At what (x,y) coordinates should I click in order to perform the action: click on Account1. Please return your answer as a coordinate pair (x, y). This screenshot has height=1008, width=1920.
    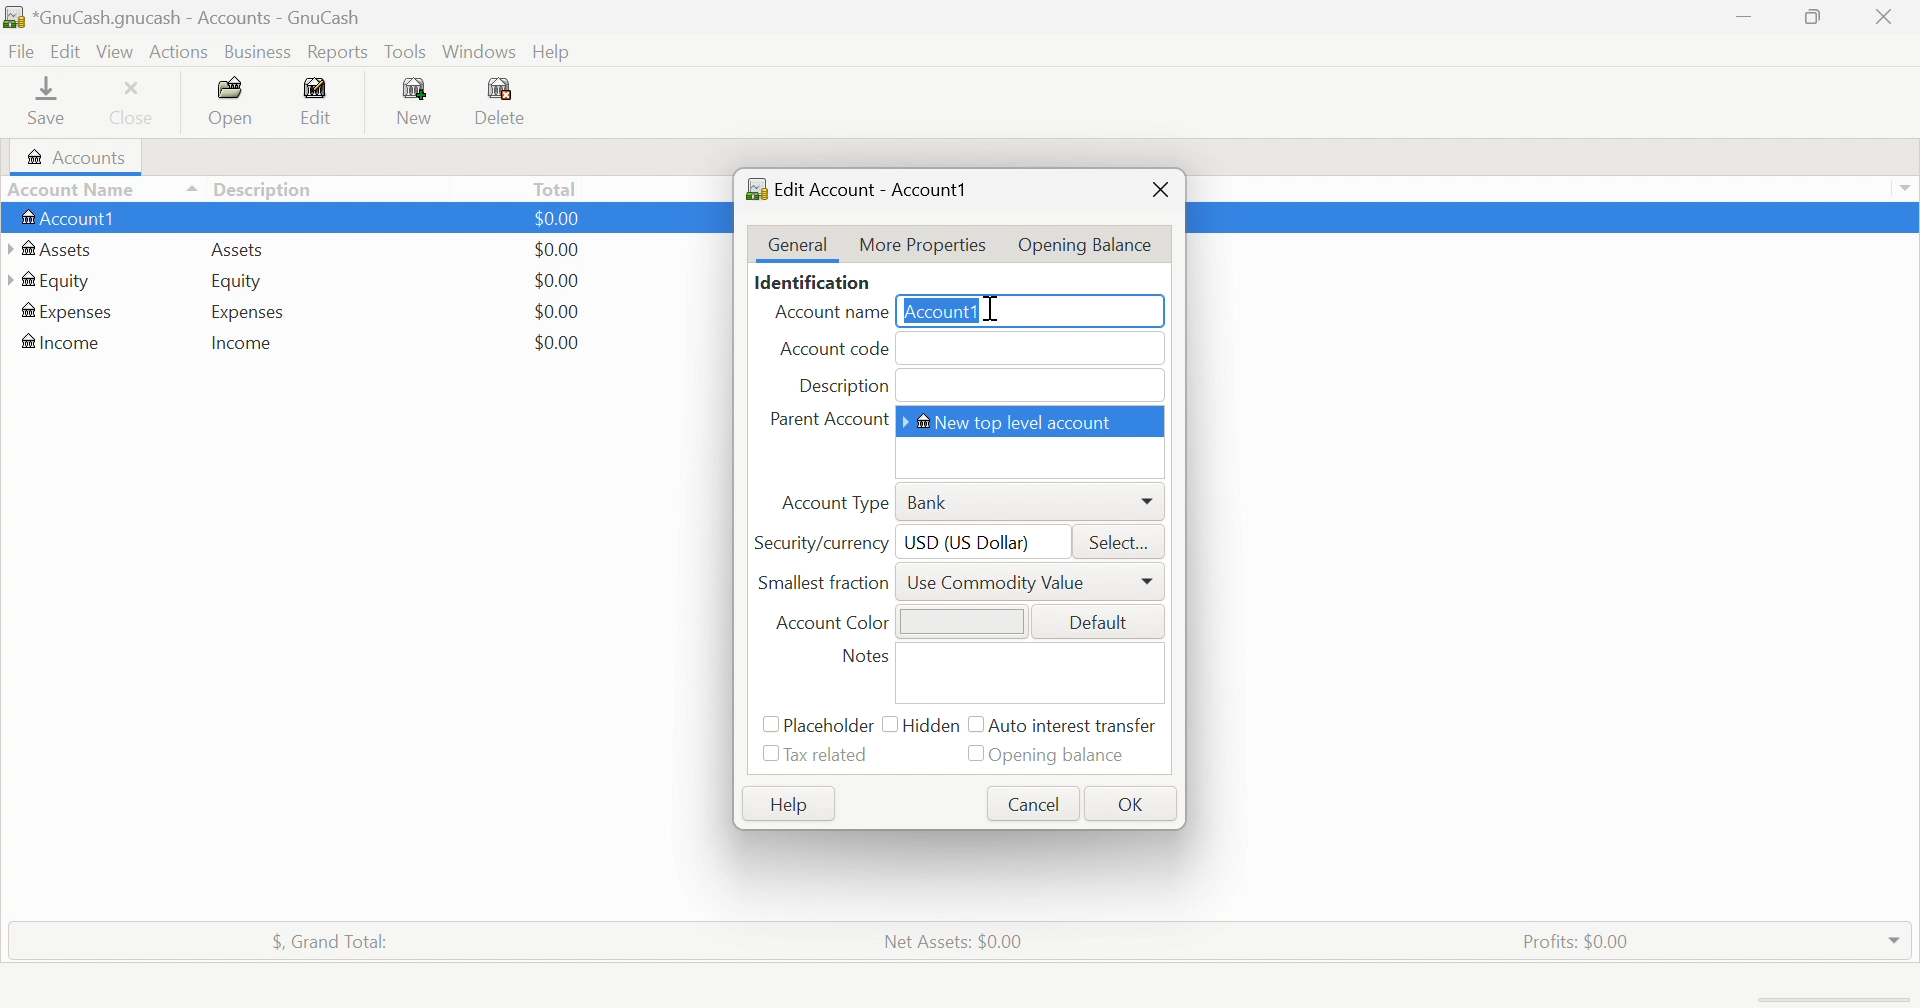
    Looking at the image, I should click on (940, 312).